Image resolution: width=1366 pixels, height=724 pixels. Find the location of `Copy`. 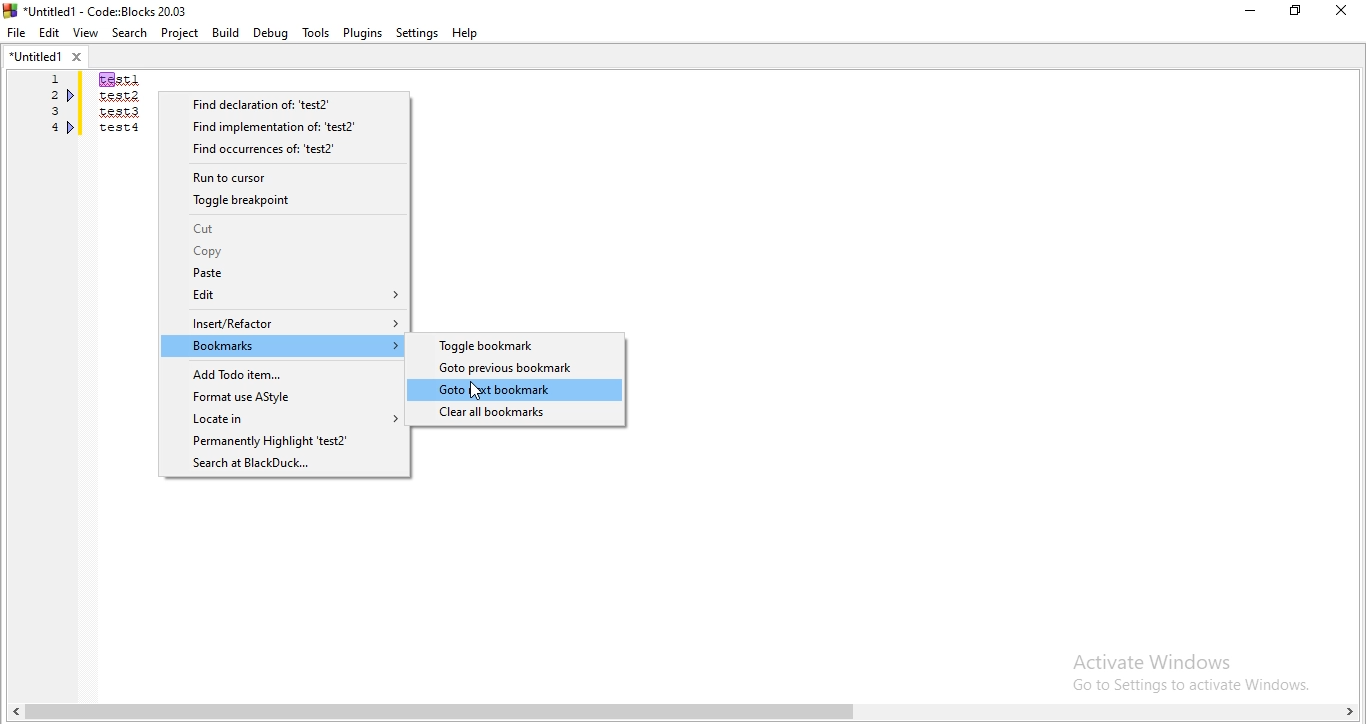

Copy is located at coordinates (284, 252).